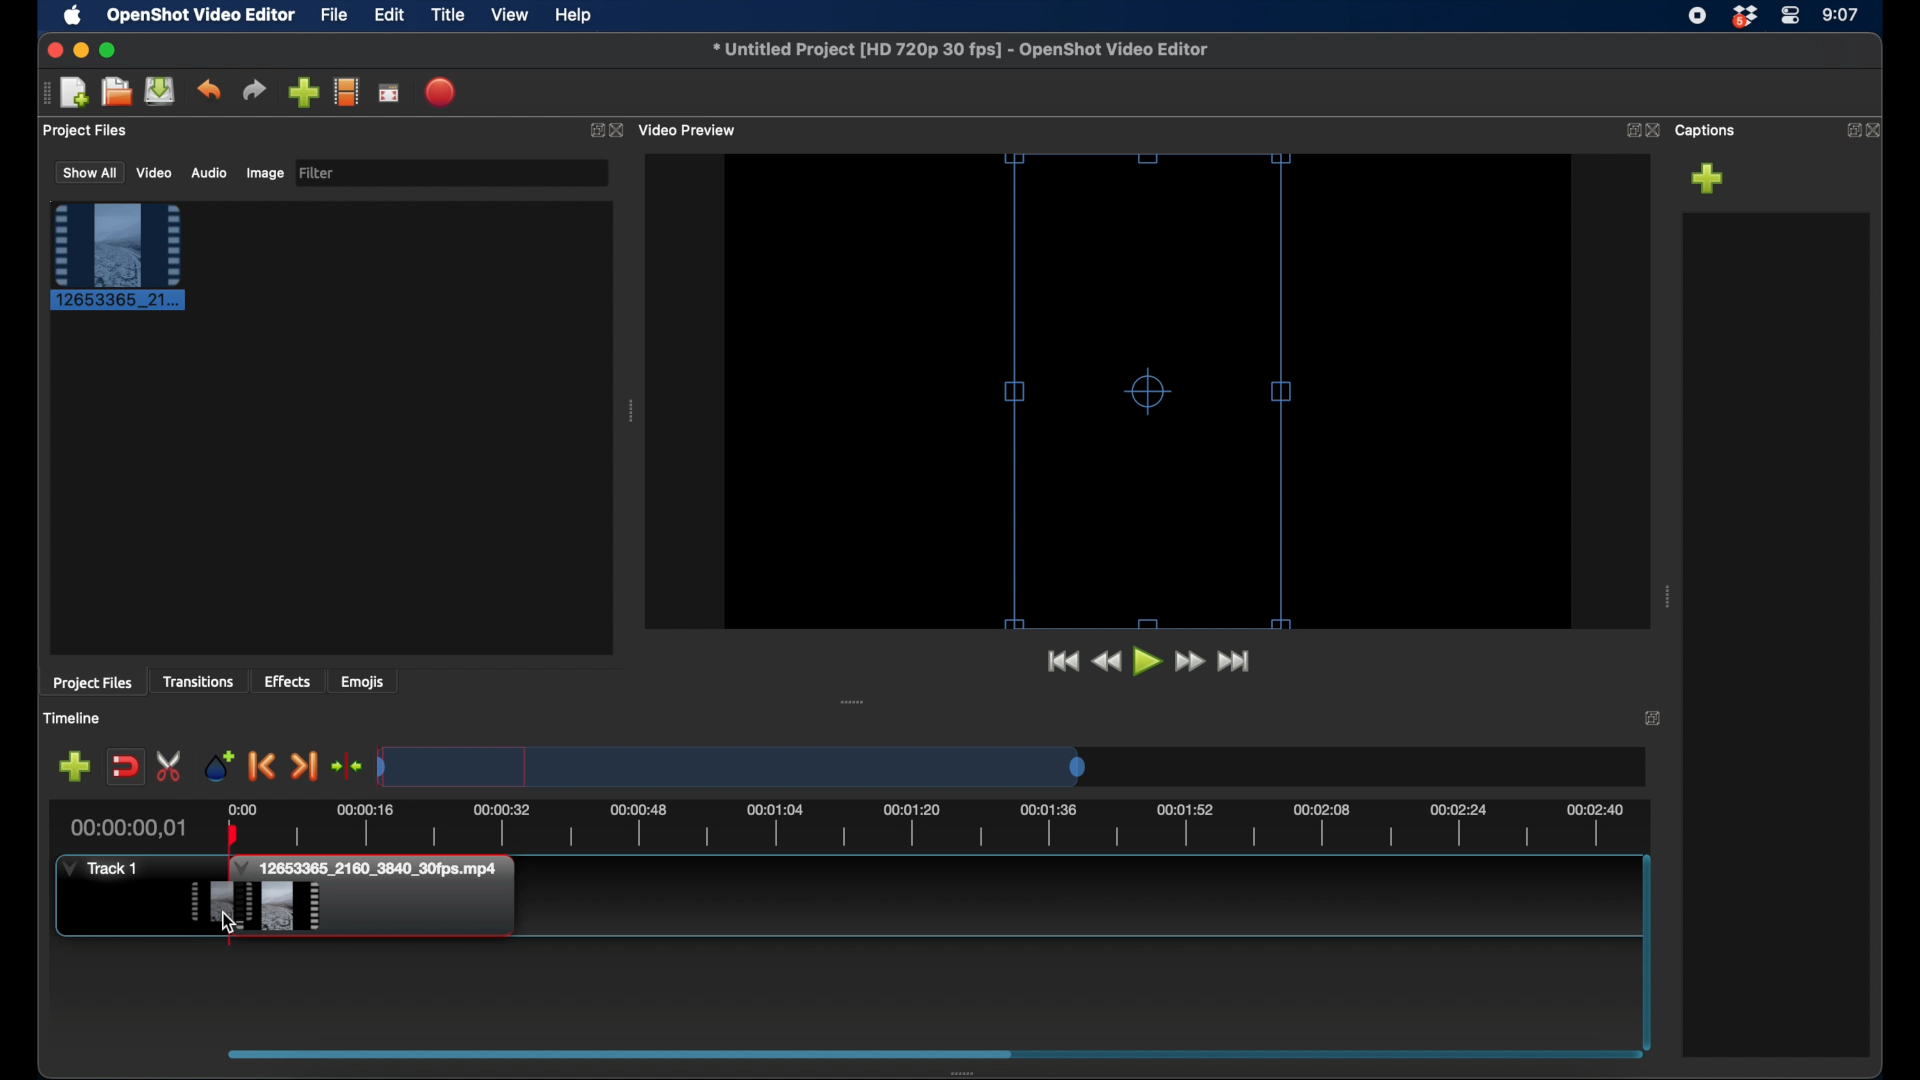  I want to click on add, so click(1708, 178).